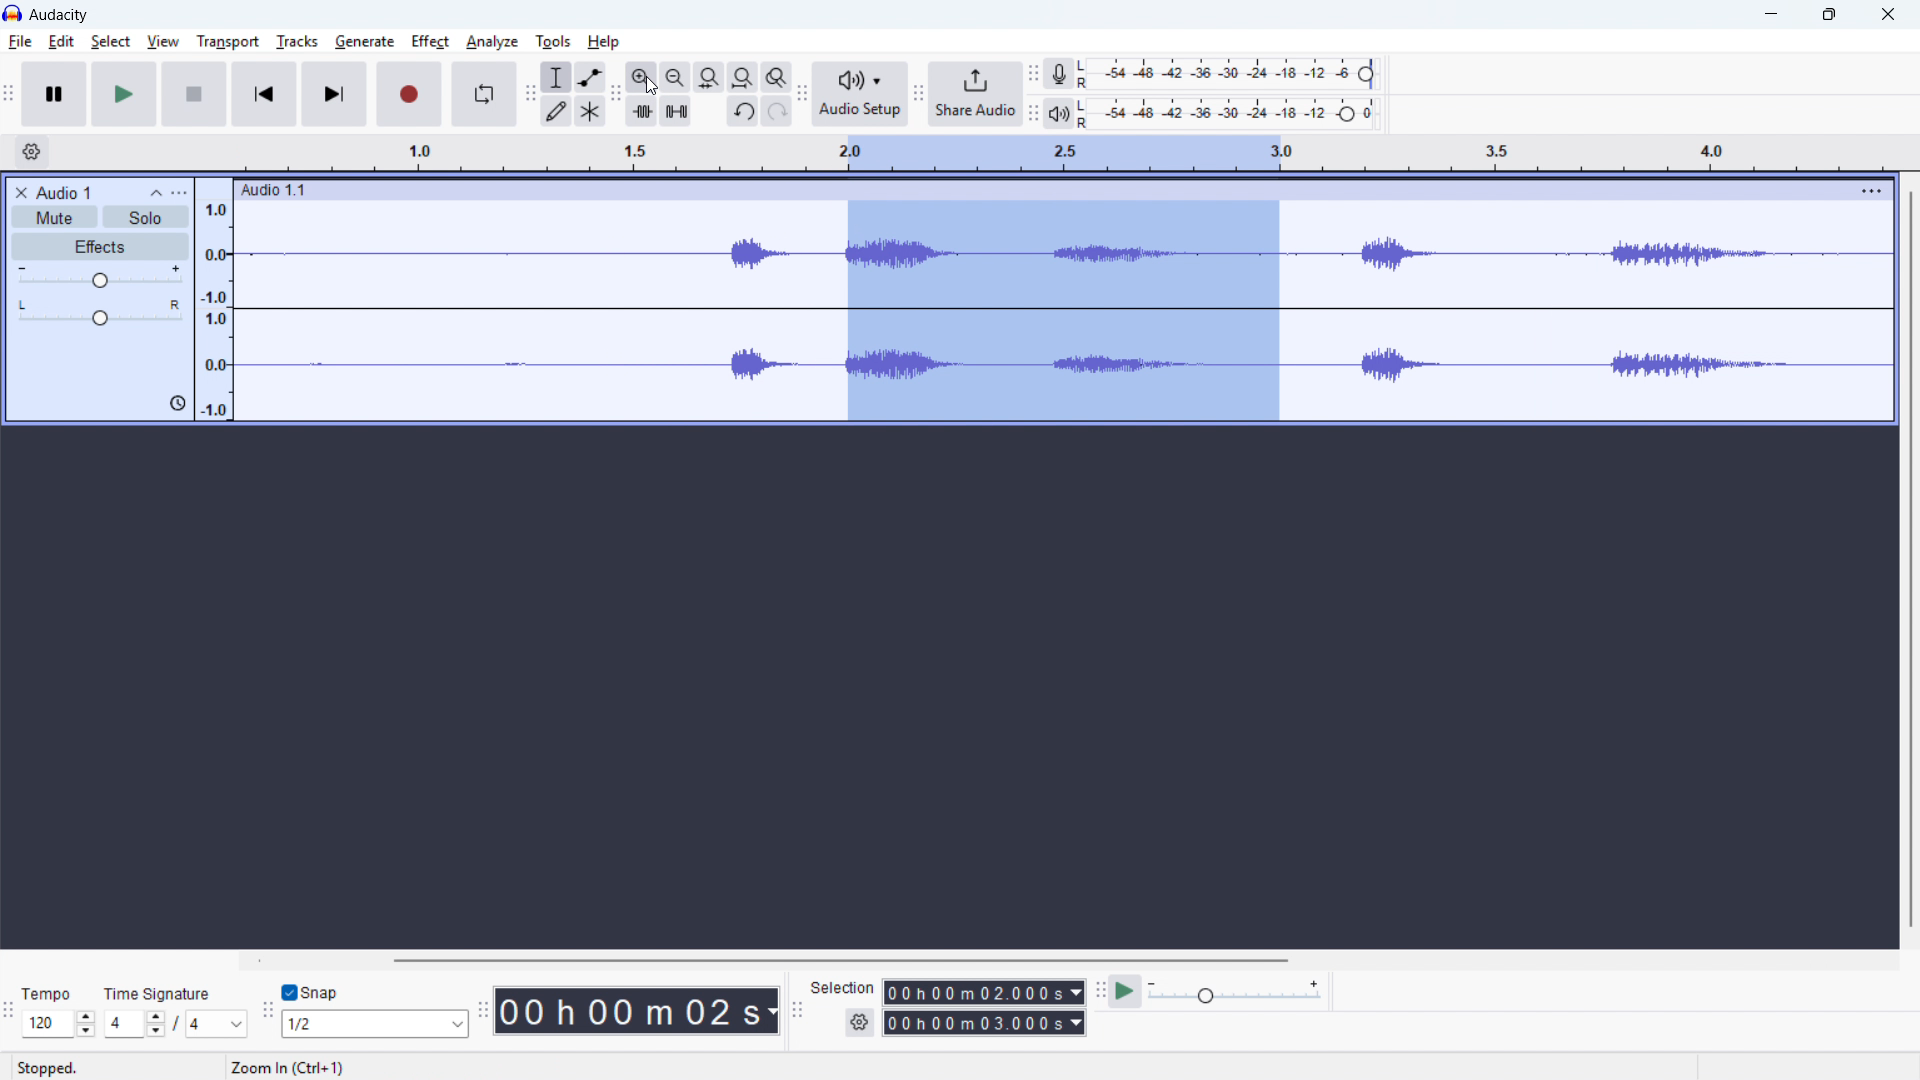 The width and height of the screenshot is (1920, 1080). Describe the element at coordinates (215, 298) in the screenshot. I see `Amplitude` at that location.